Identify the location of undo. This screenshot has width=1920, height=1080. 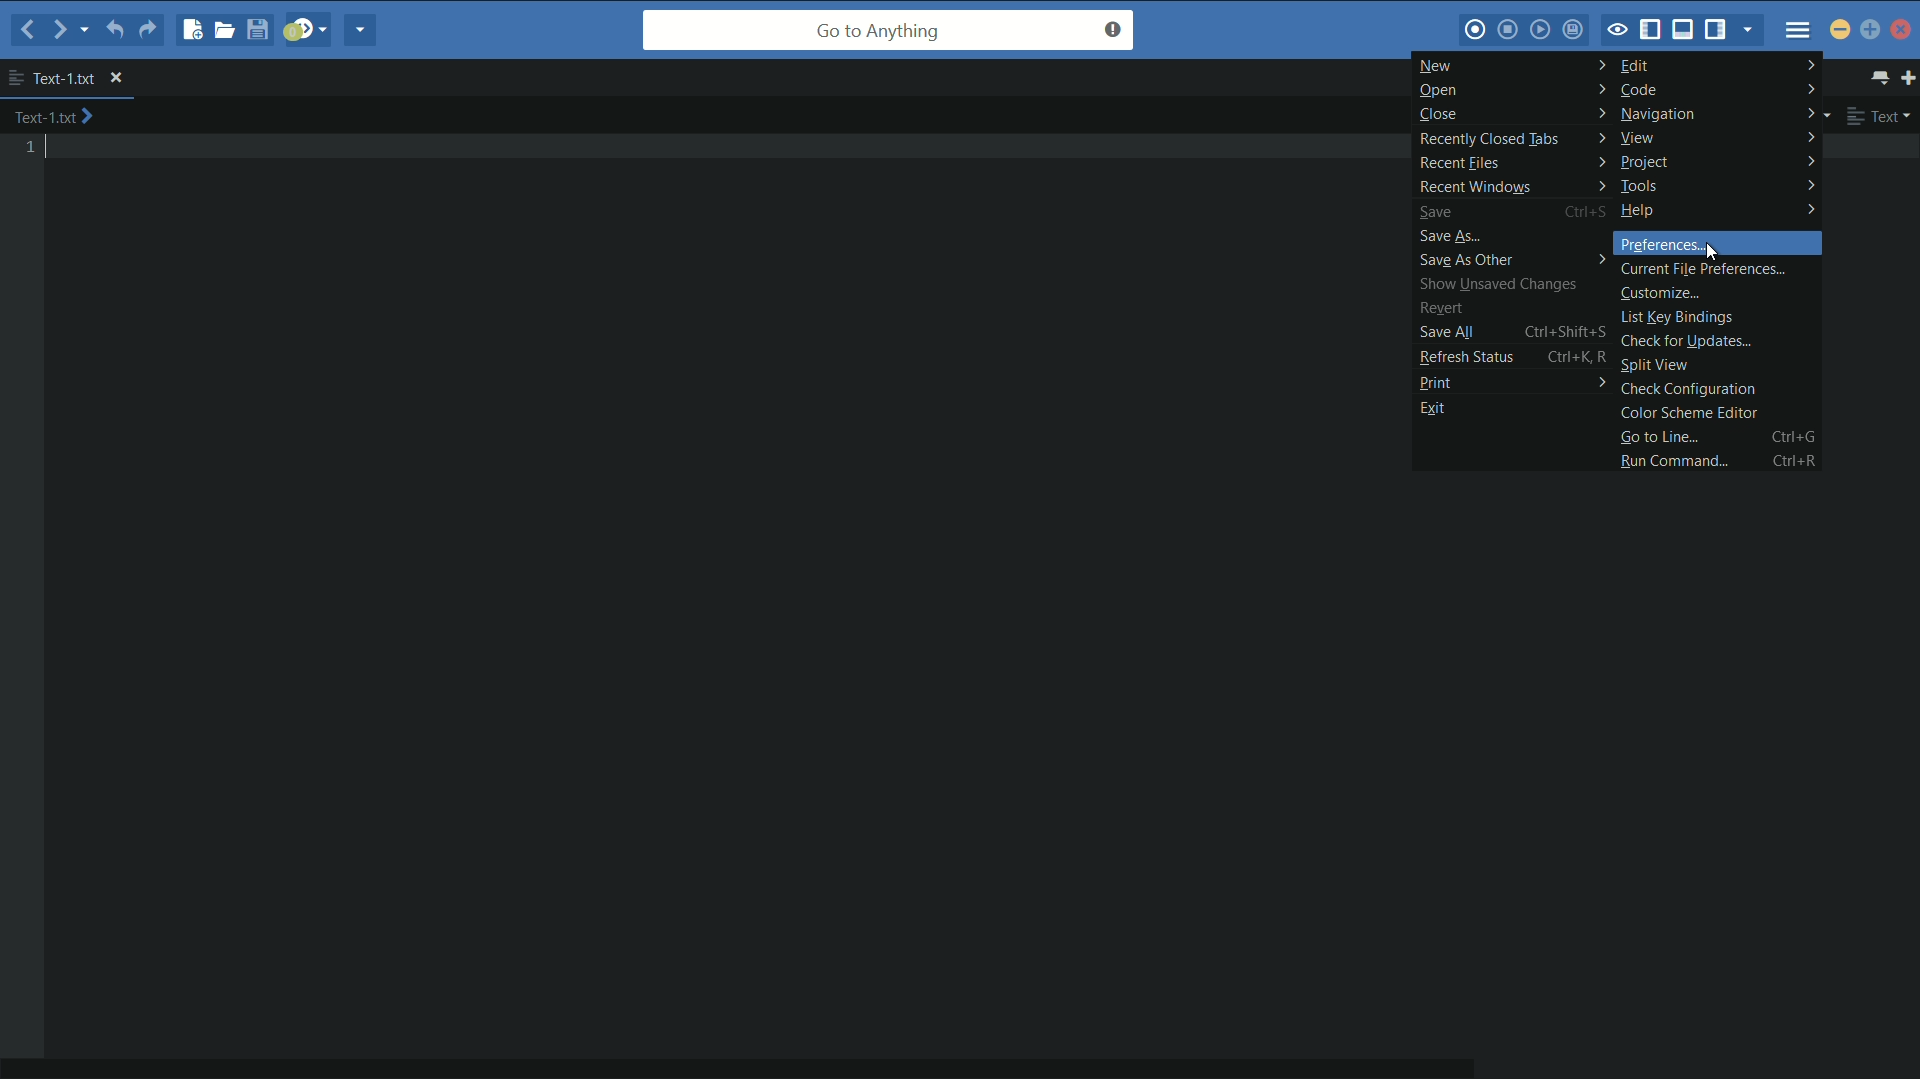
(112, 31).